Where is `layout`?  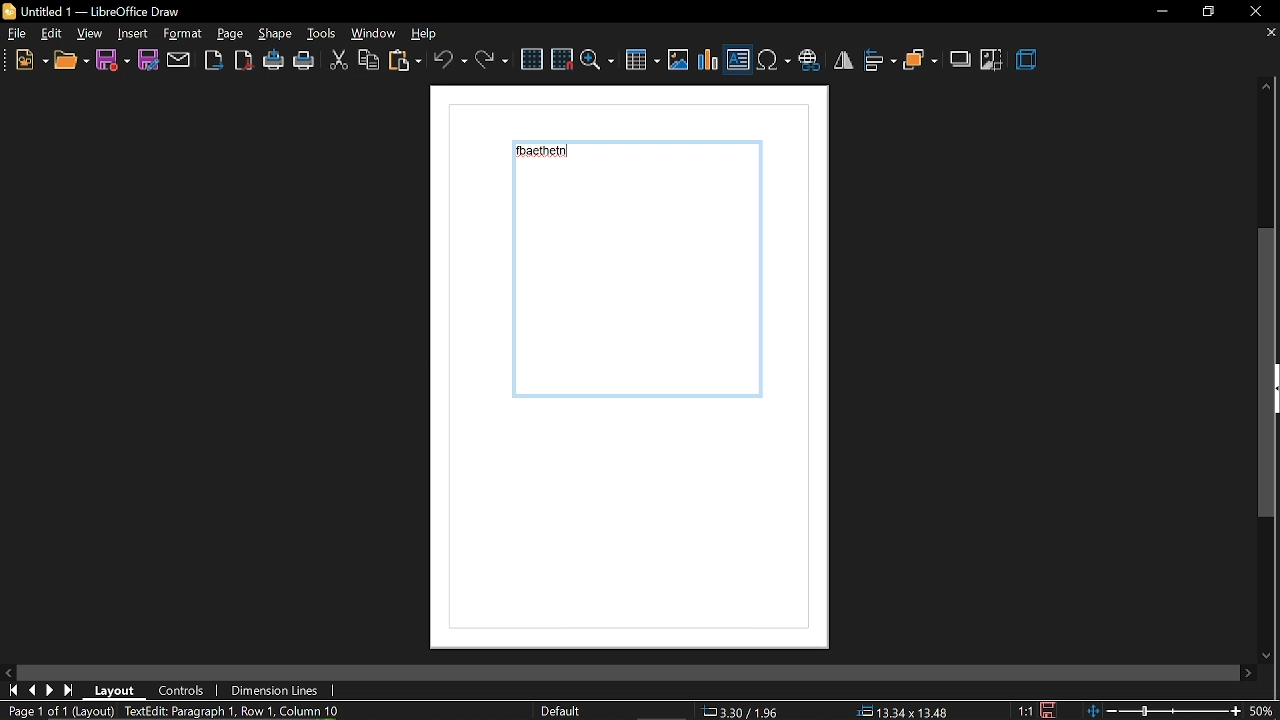
layout is located at coordinates (115, 691).